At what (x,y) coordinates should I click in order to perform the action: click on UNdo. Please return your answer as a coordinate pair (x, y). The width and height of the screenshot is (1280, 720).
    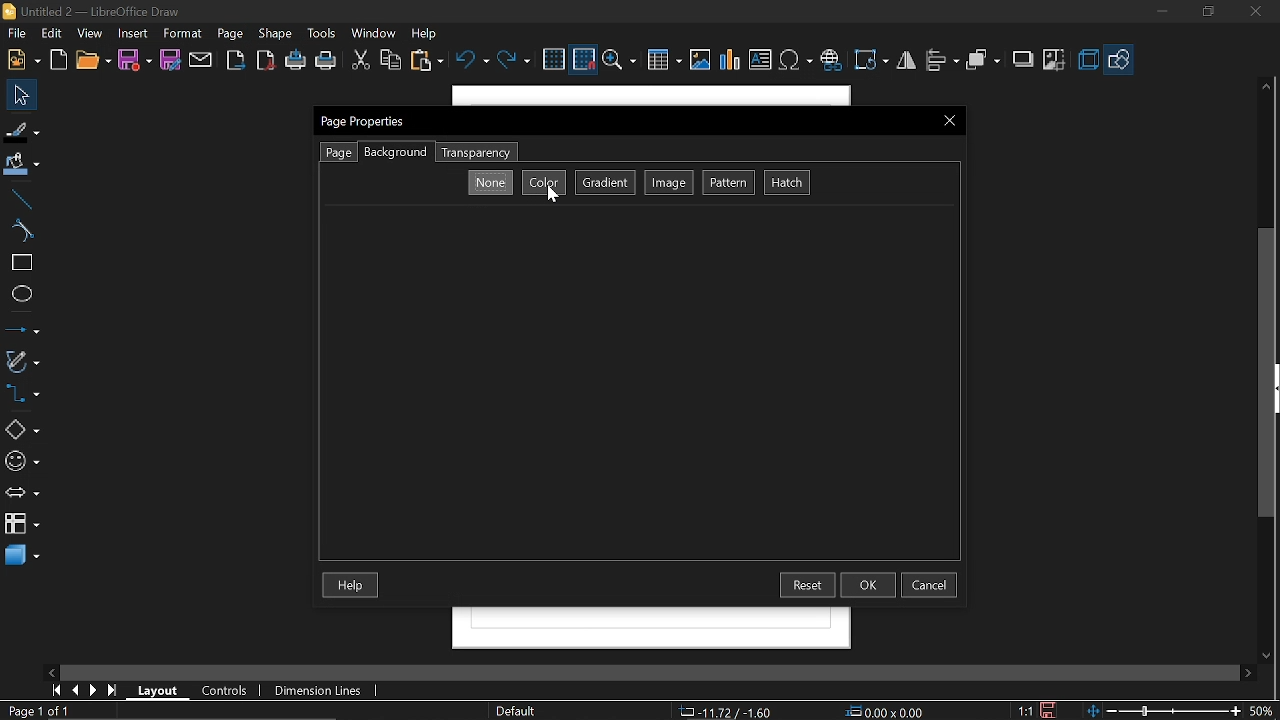
    Looking at the image, I should click on (471, 61).